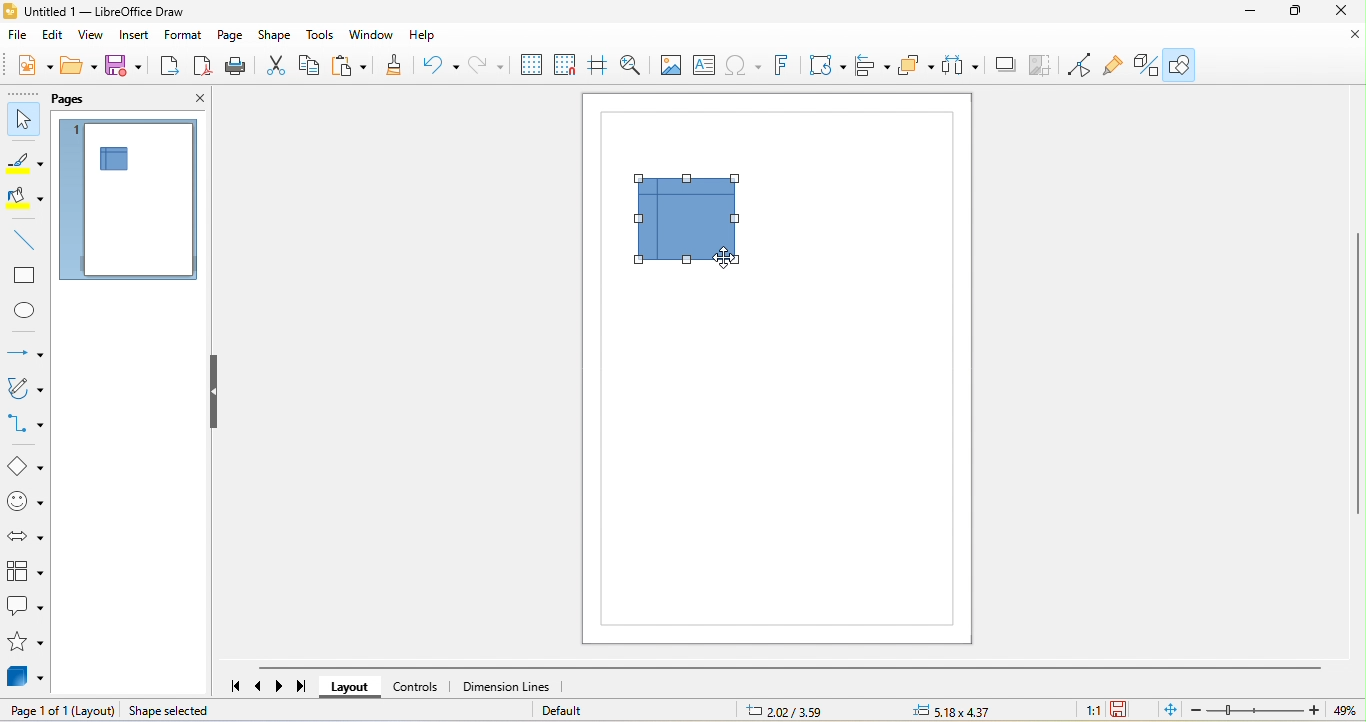 The width and height of the screenshot is (1366, 722). I want to click on scroll to next page, so click(284, 685).